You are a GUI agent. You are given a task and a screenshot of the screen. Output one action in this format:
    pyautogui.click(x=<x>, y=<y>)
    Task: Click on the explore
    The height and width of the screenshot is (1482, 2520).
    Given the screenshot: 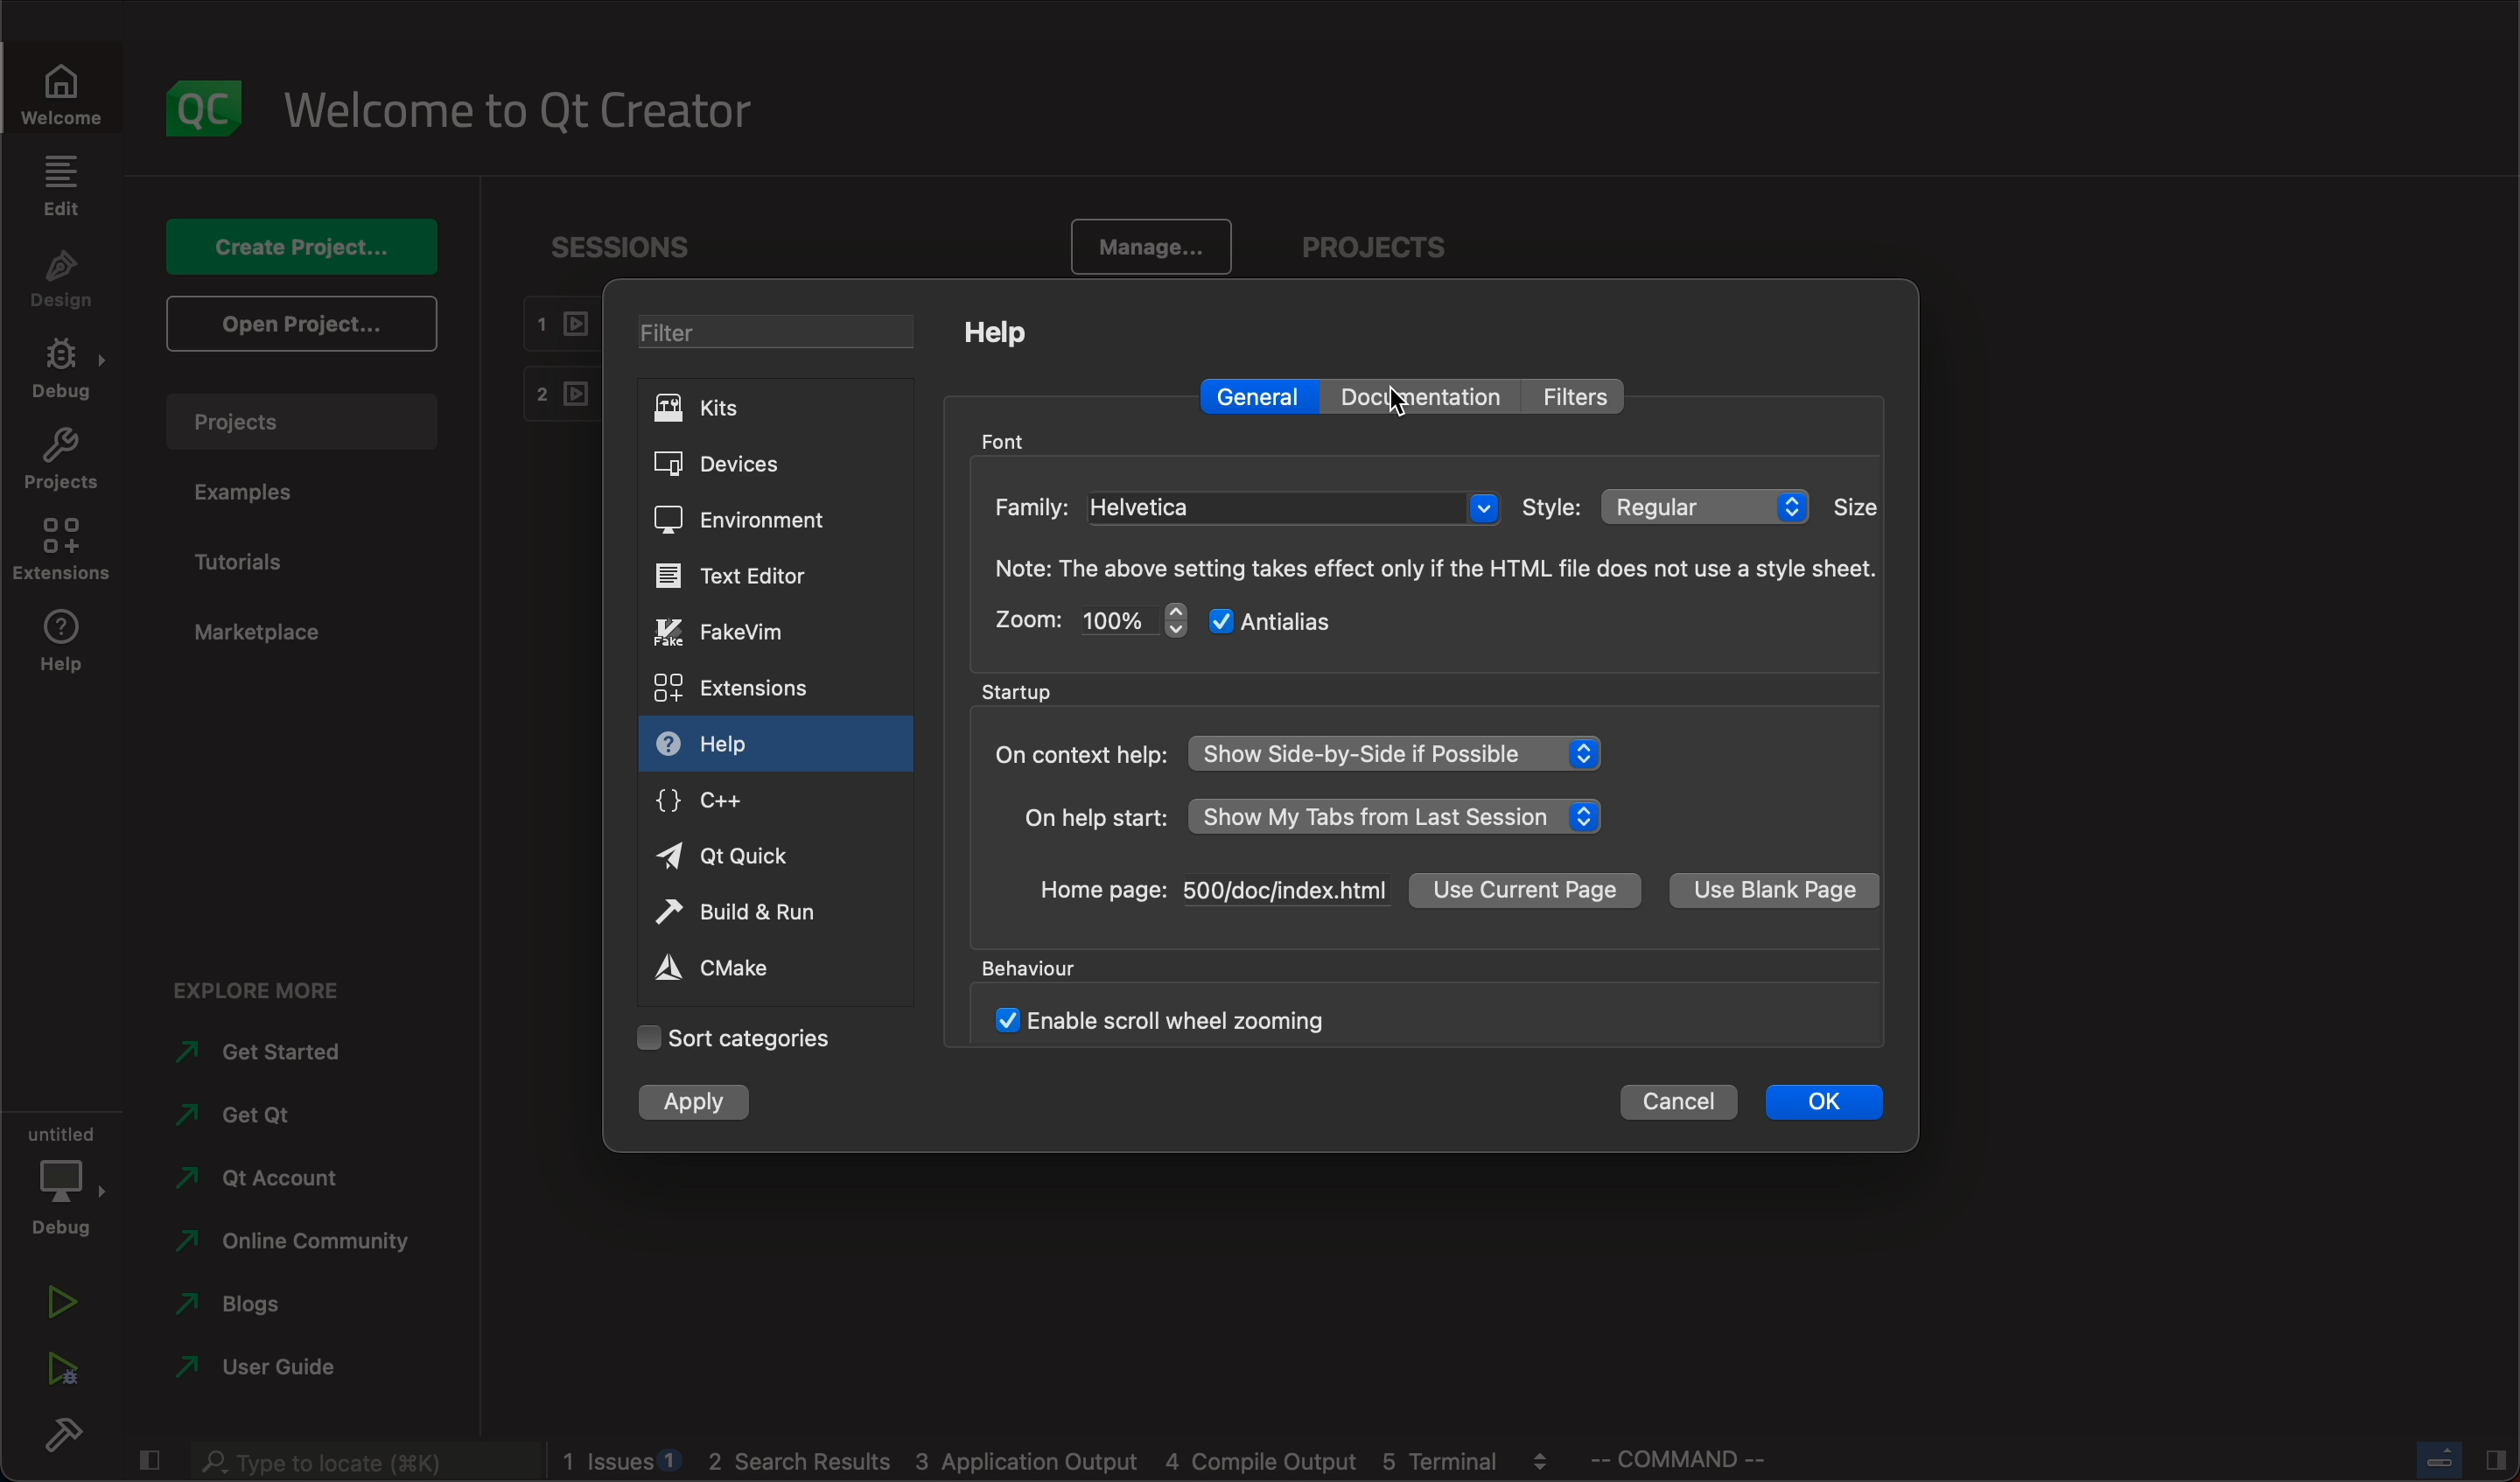 What is the action you would take?
    pyautogui.click(x=282, y=995)
    